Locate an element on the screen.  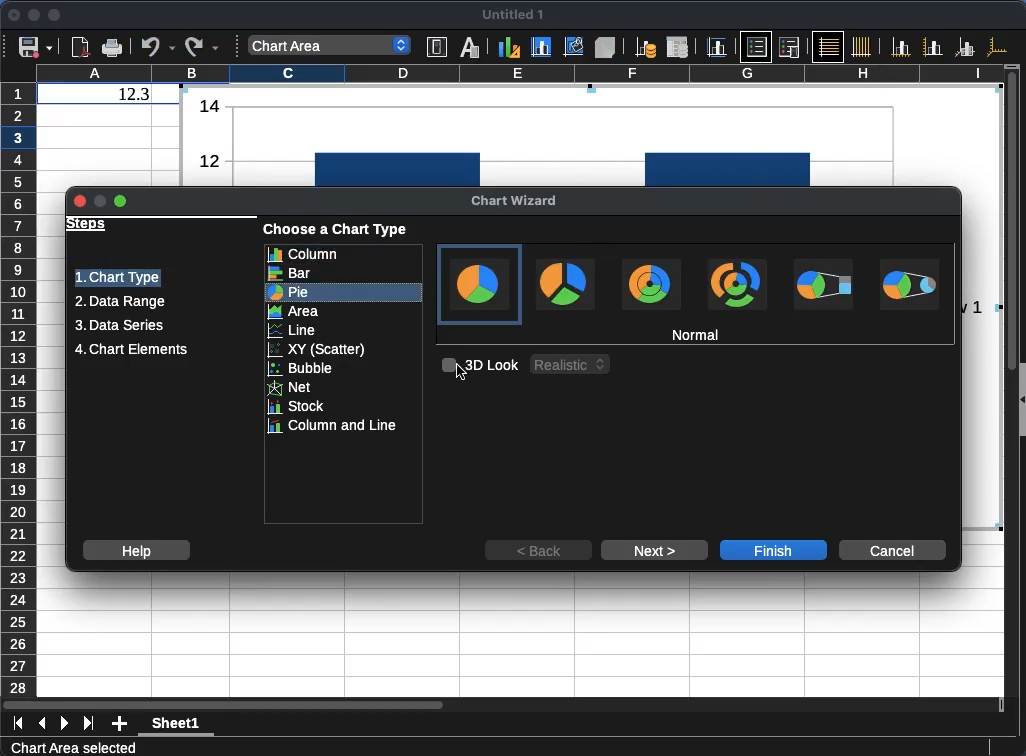
Minimize is located at coordinates (100, 200).